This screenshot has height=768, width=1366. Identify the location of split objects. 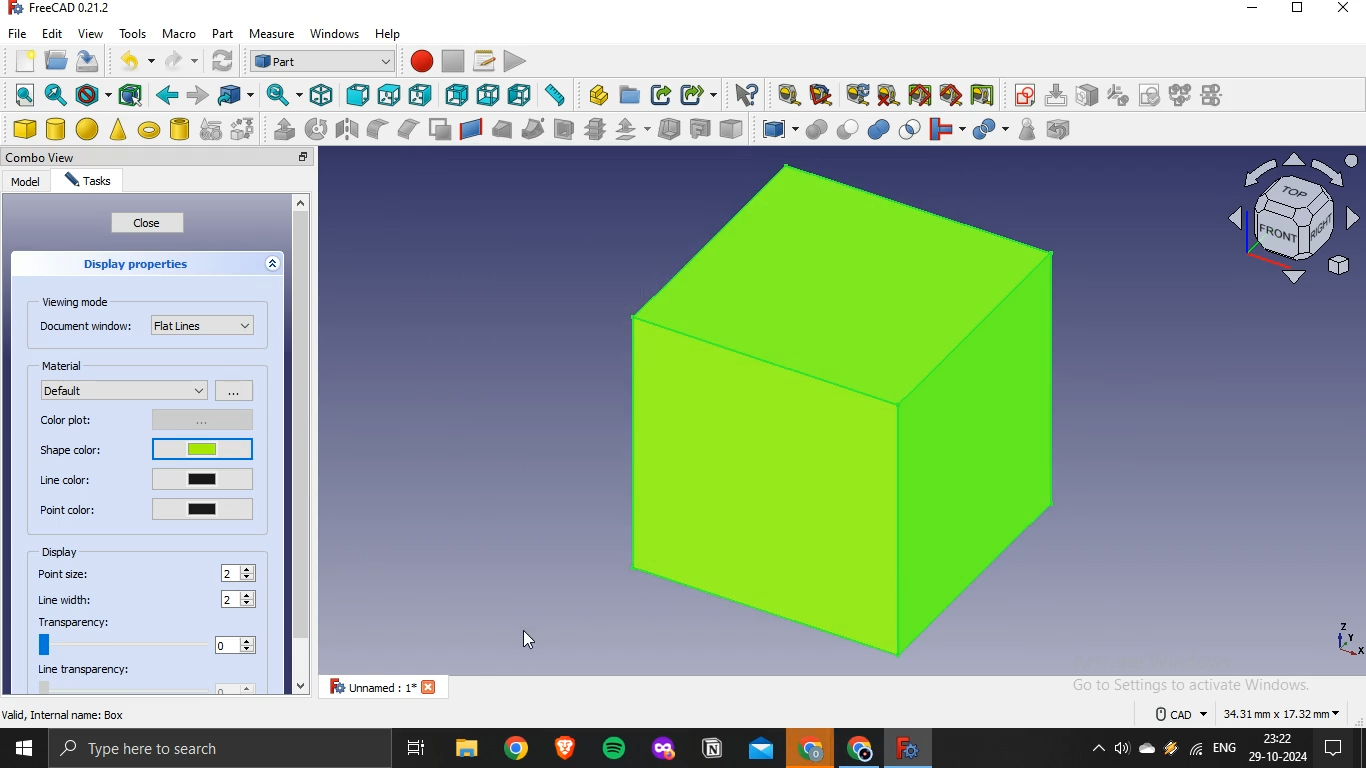
(987, 130).